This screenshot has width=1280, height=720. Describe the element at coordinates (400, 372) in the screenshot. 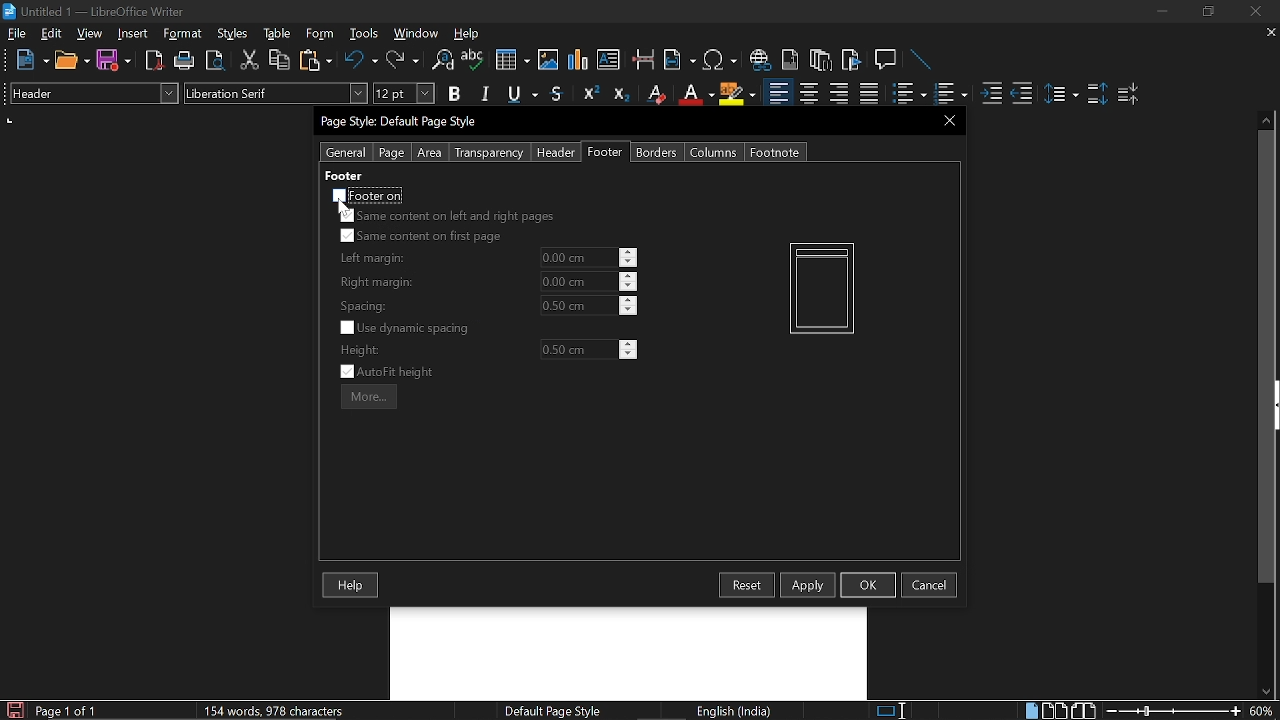

I see `Auto fit height` at that location.